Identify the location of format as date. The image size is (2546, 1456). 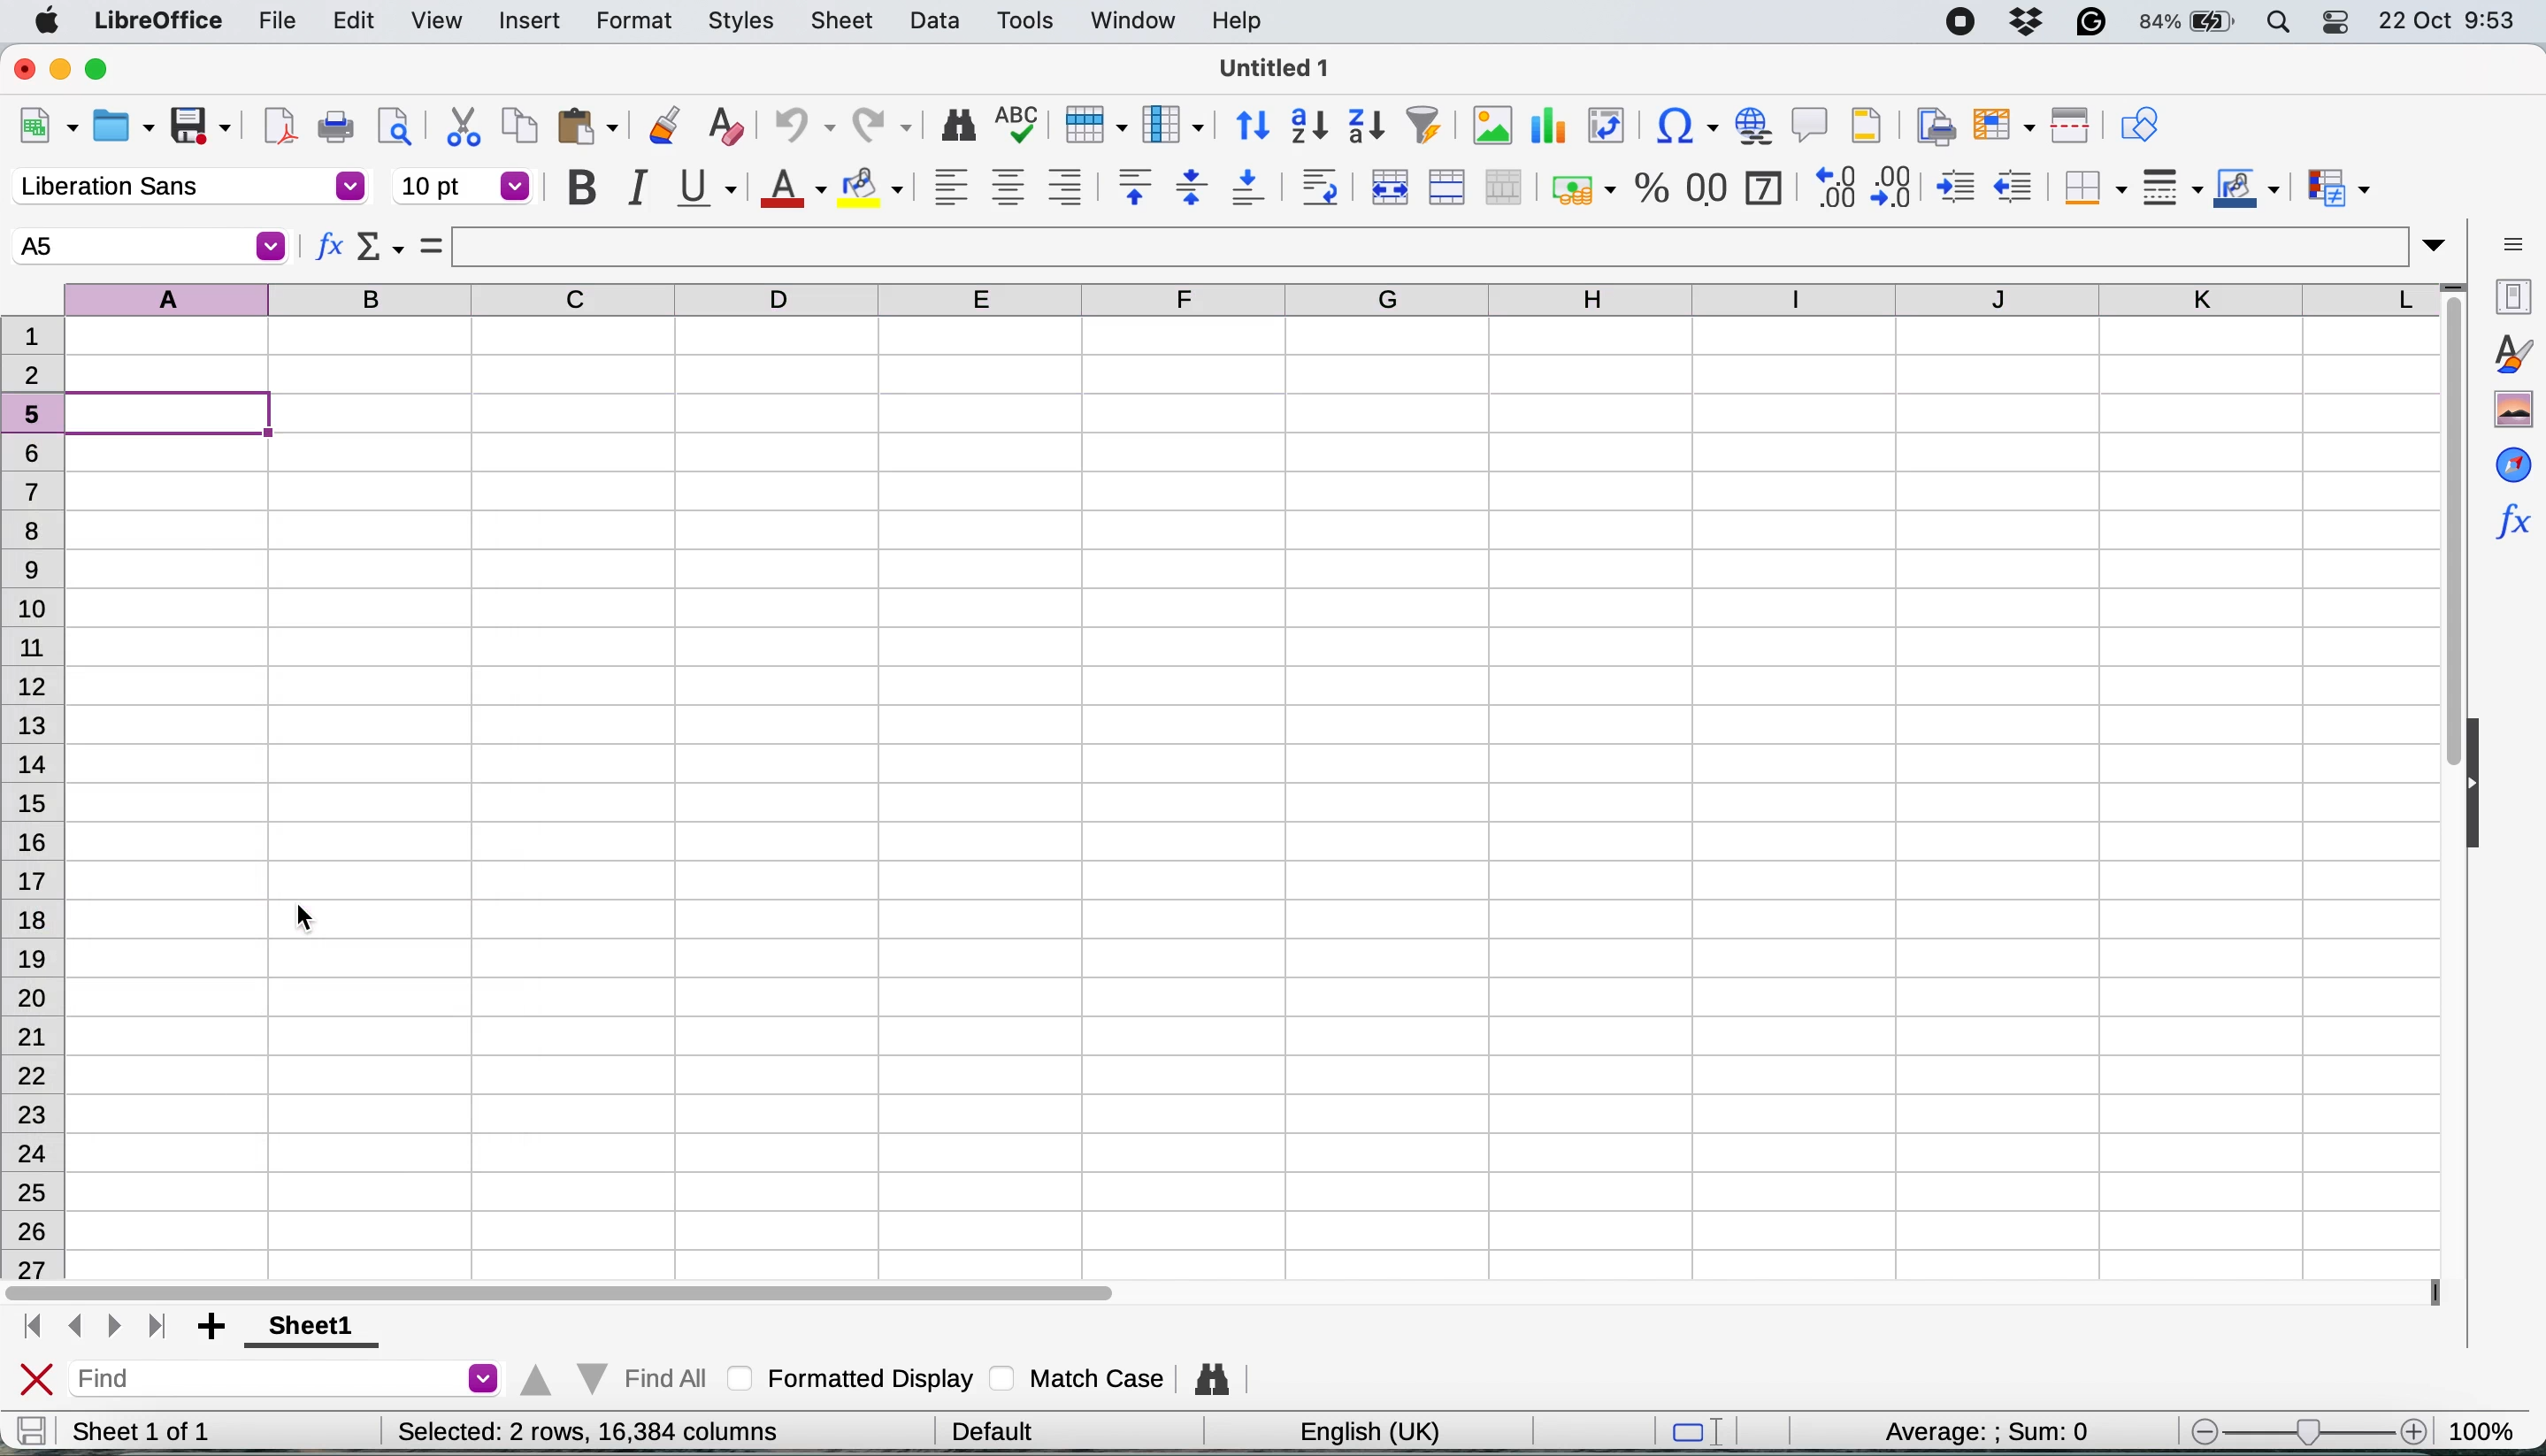
(1762, 185).